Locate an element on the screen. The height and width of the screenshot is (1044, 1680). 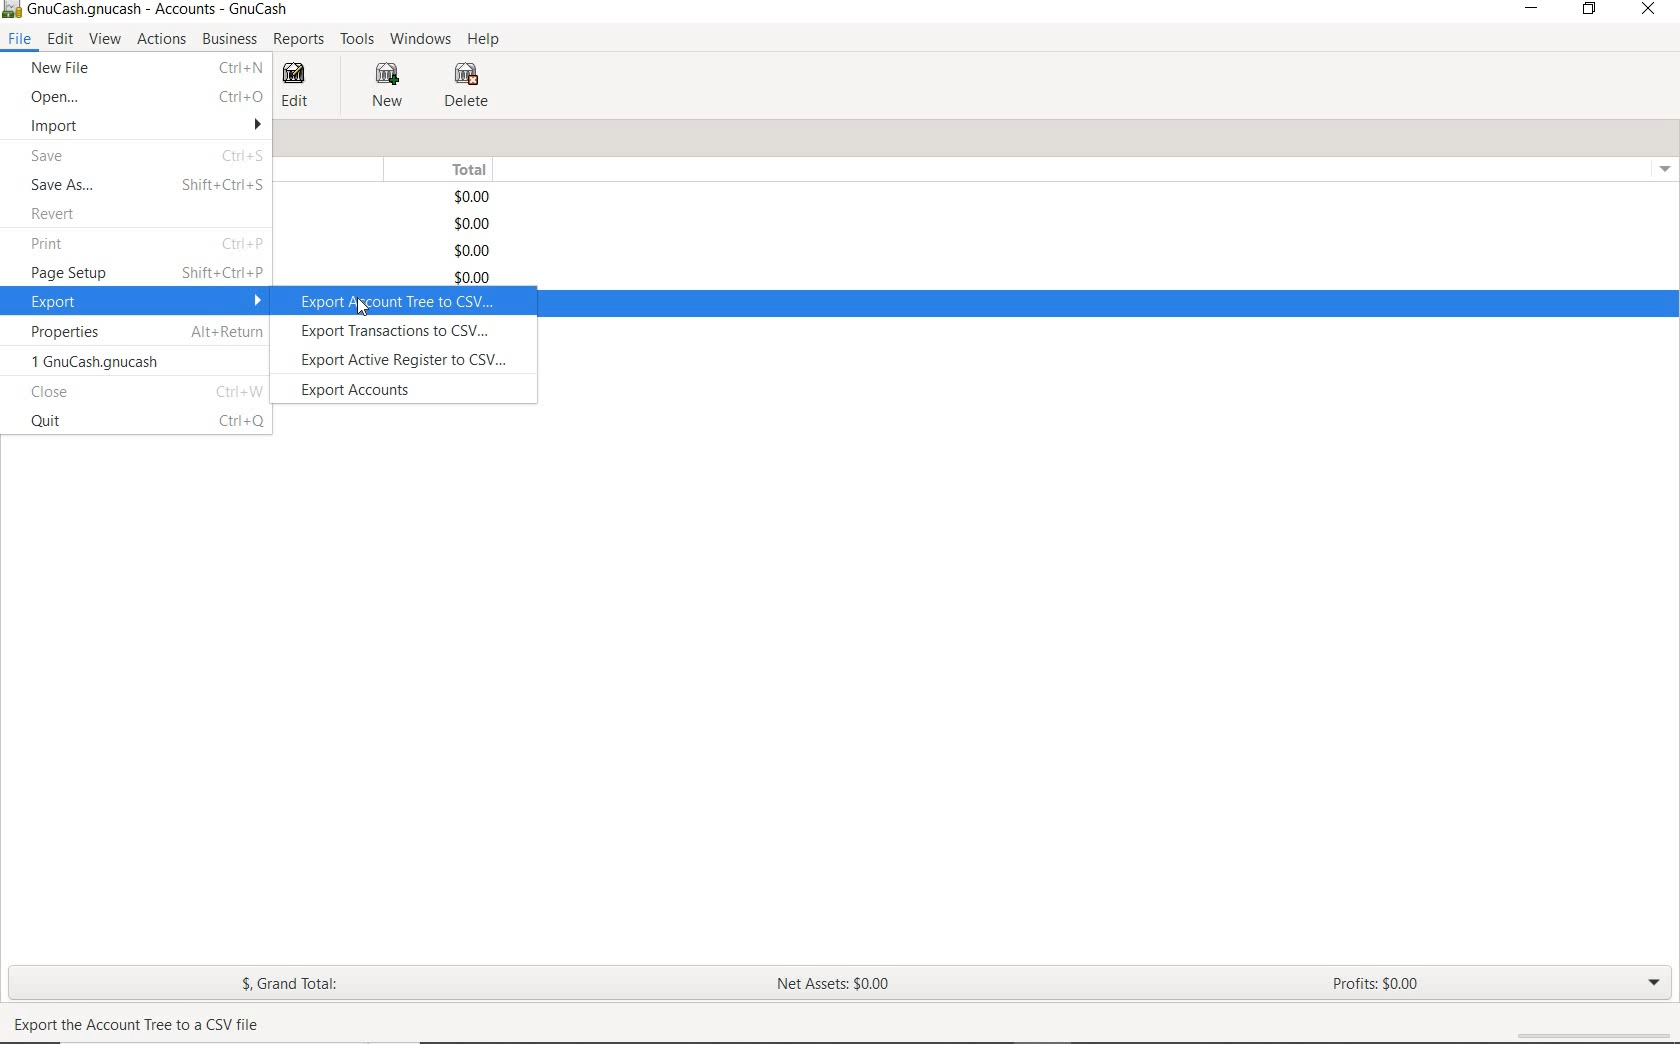
TOTAL is located at coordinates (473, 169).